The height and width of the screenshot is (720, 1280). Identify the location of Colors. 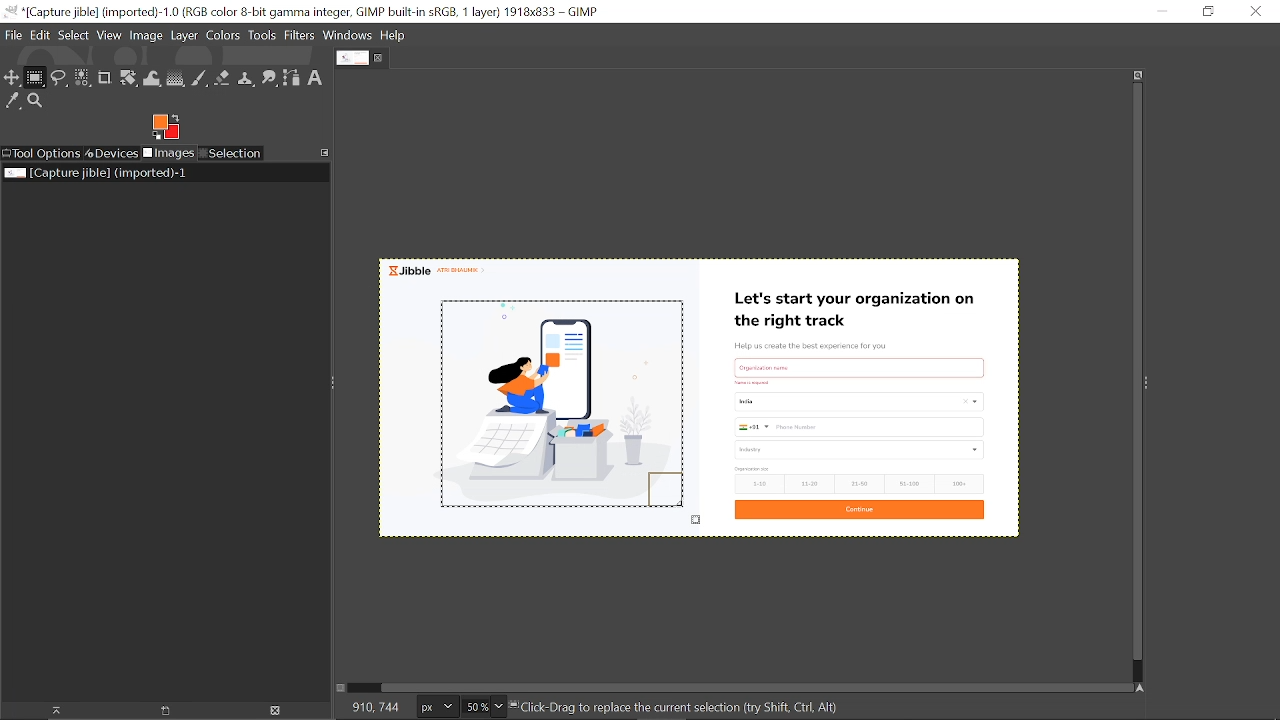
(224, 36).